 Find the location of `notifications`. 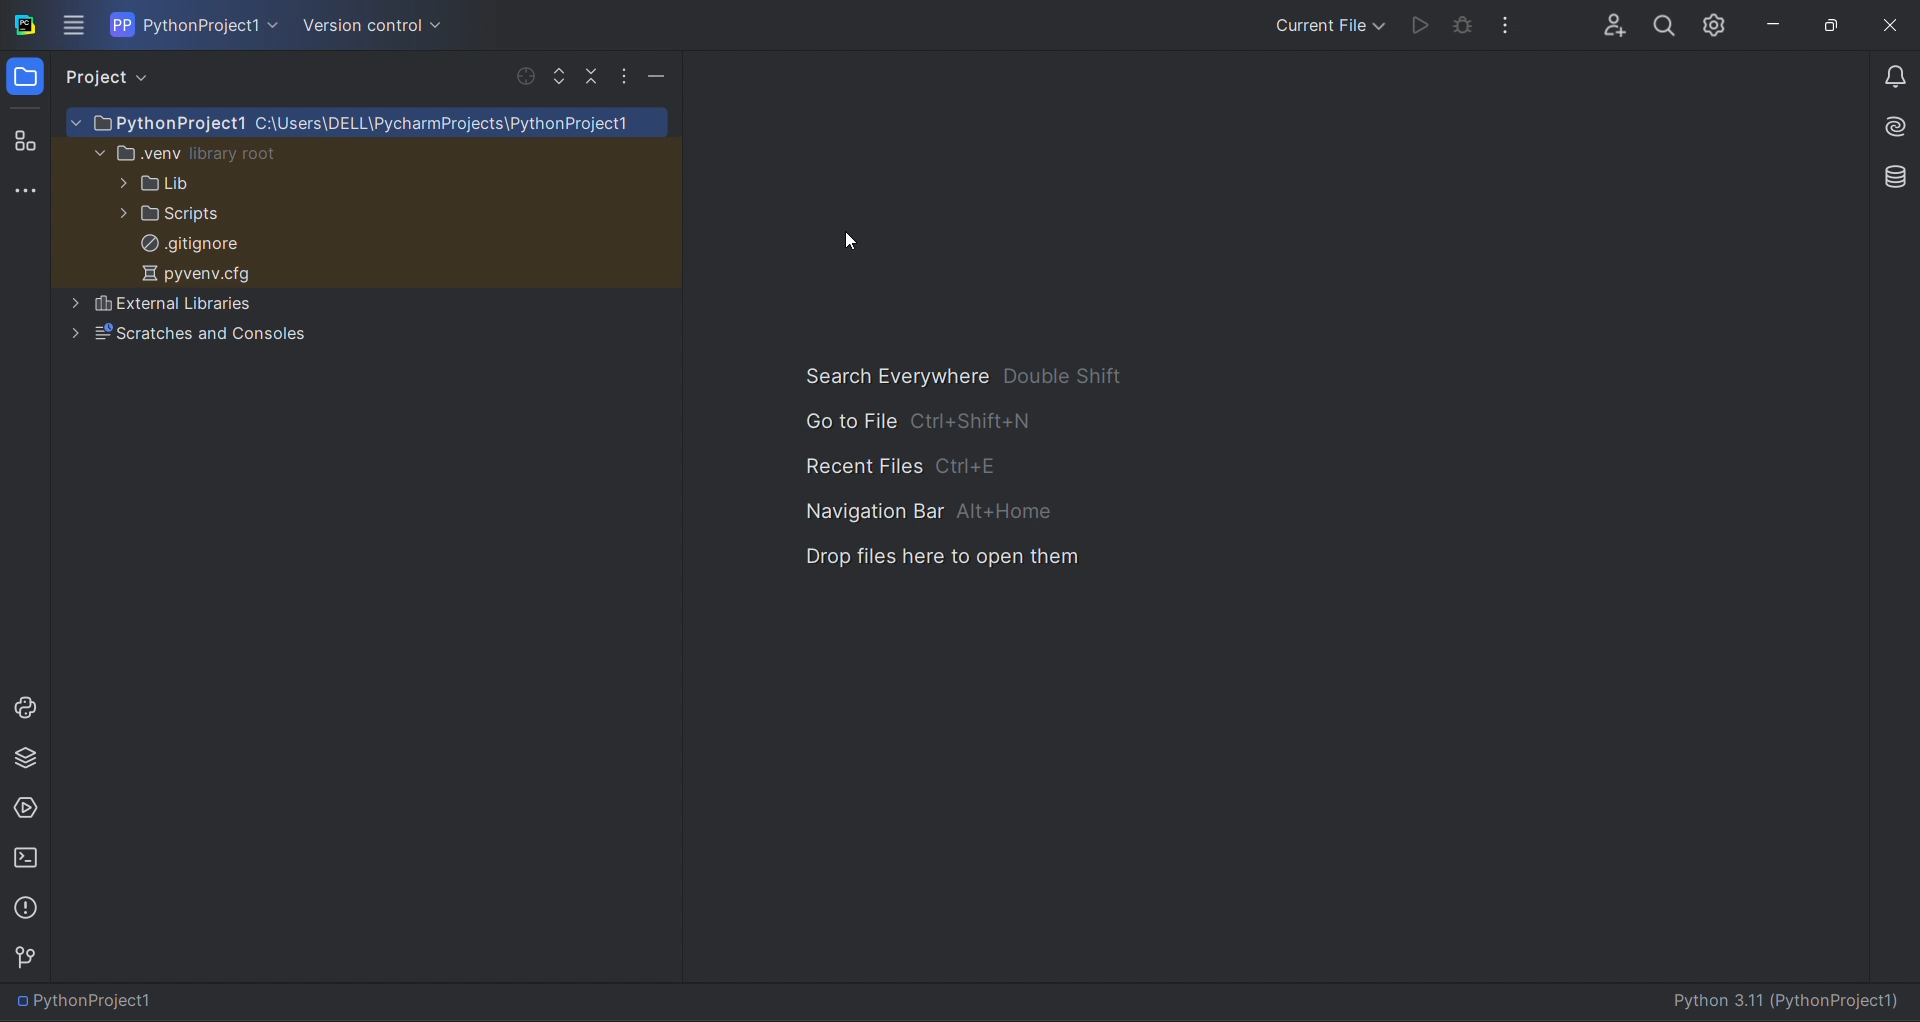

notifications is located at coordinates (1891, 69).